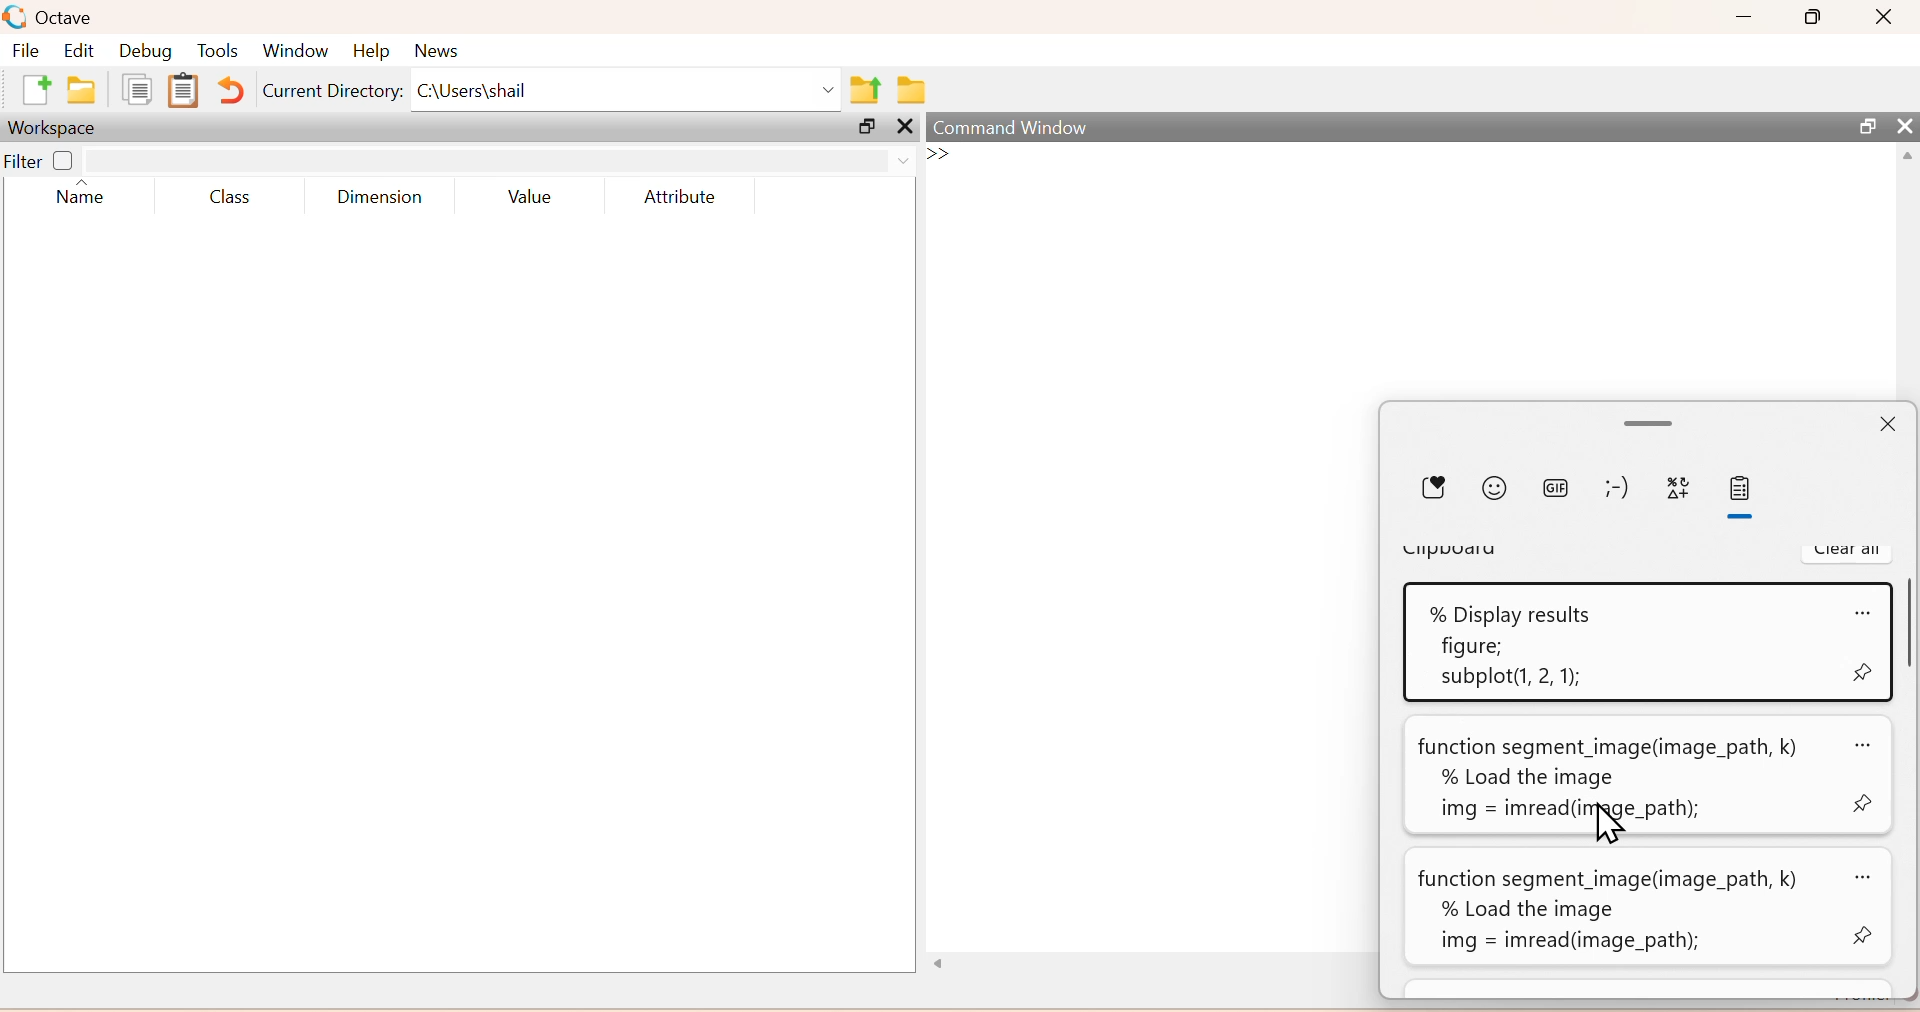 The width and height of the screenshot is (1920, 1012). What do you see at coordinates (72, 17) in the screenshot?
I see `Octave` at bounding box center [72, 17].